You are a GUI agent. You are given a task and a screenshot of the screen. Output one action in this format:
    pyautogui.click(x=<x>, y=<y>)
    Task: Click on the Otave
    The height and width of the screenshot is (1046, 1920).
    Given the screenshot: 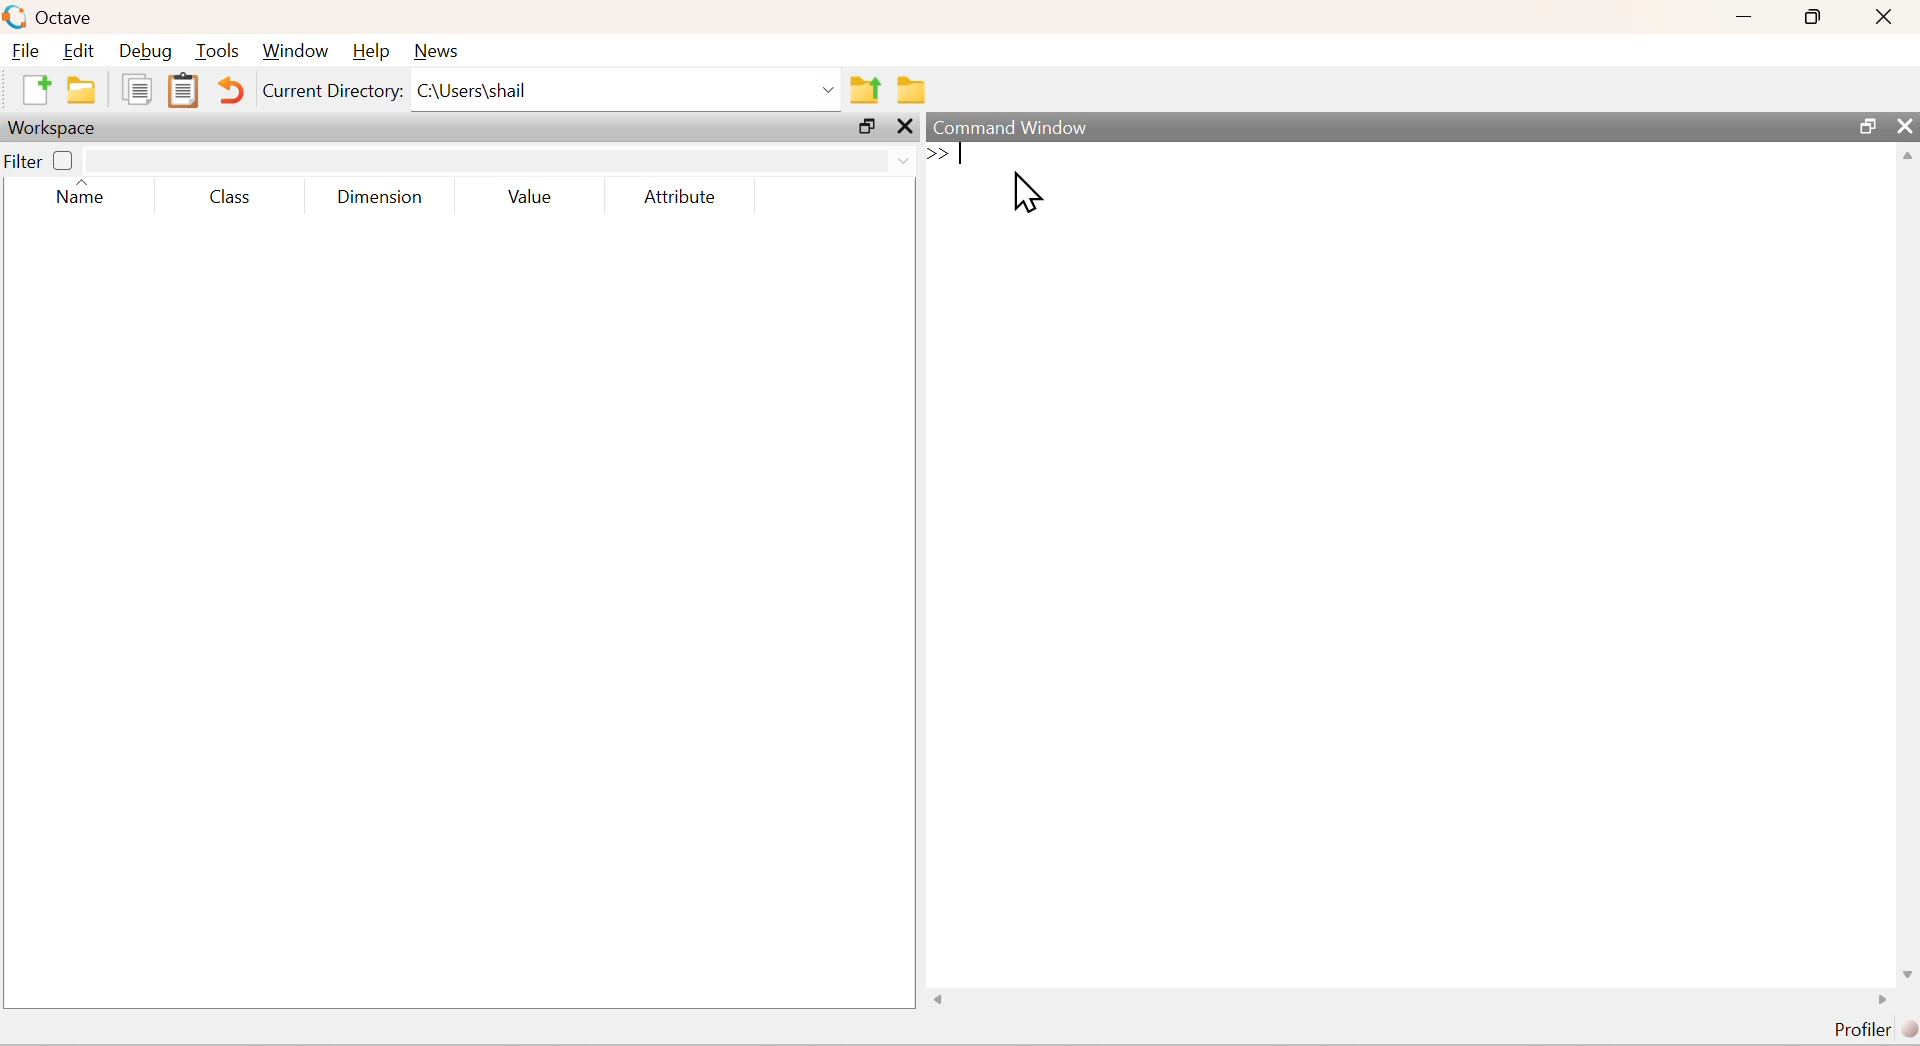 What is the action you would take?
    pyautogui.click(x=69, y=18)
    